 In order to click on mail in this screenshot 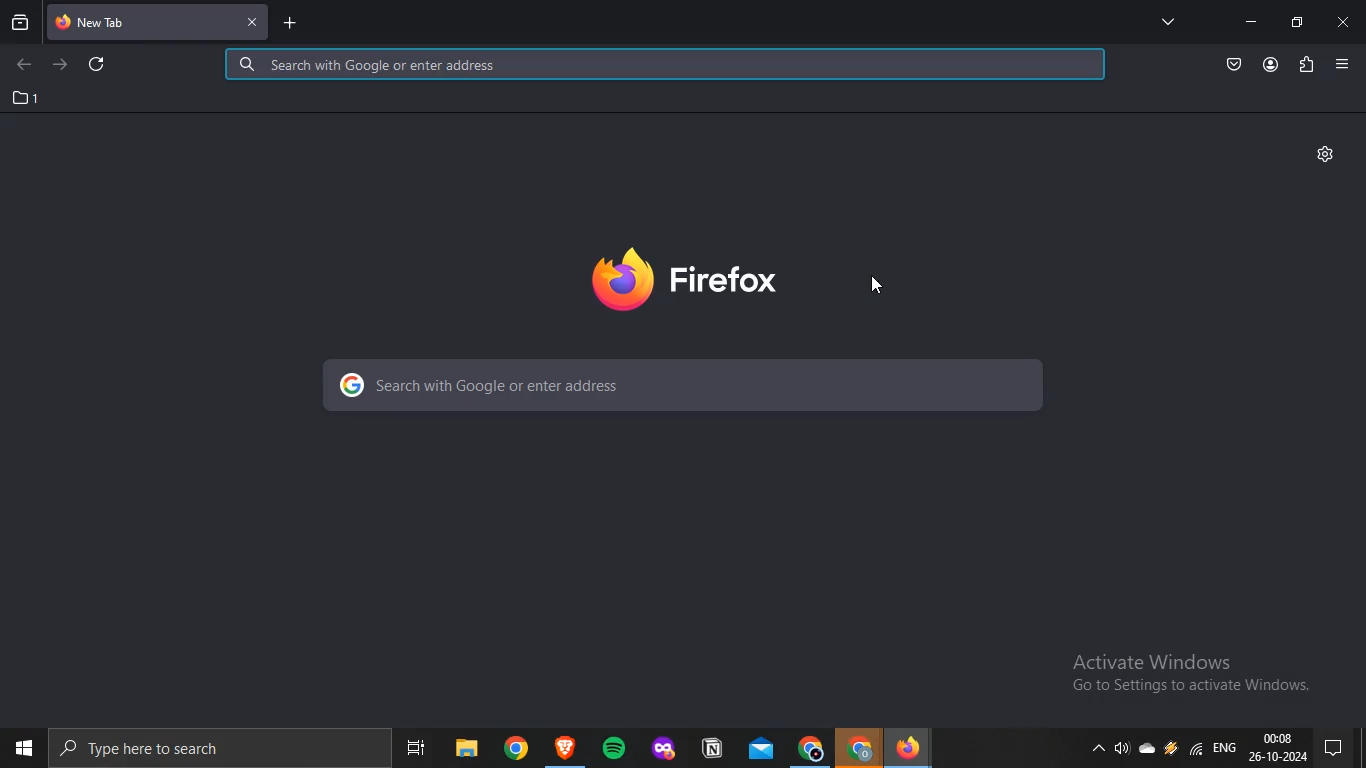, I will do `click(758, 744)`.